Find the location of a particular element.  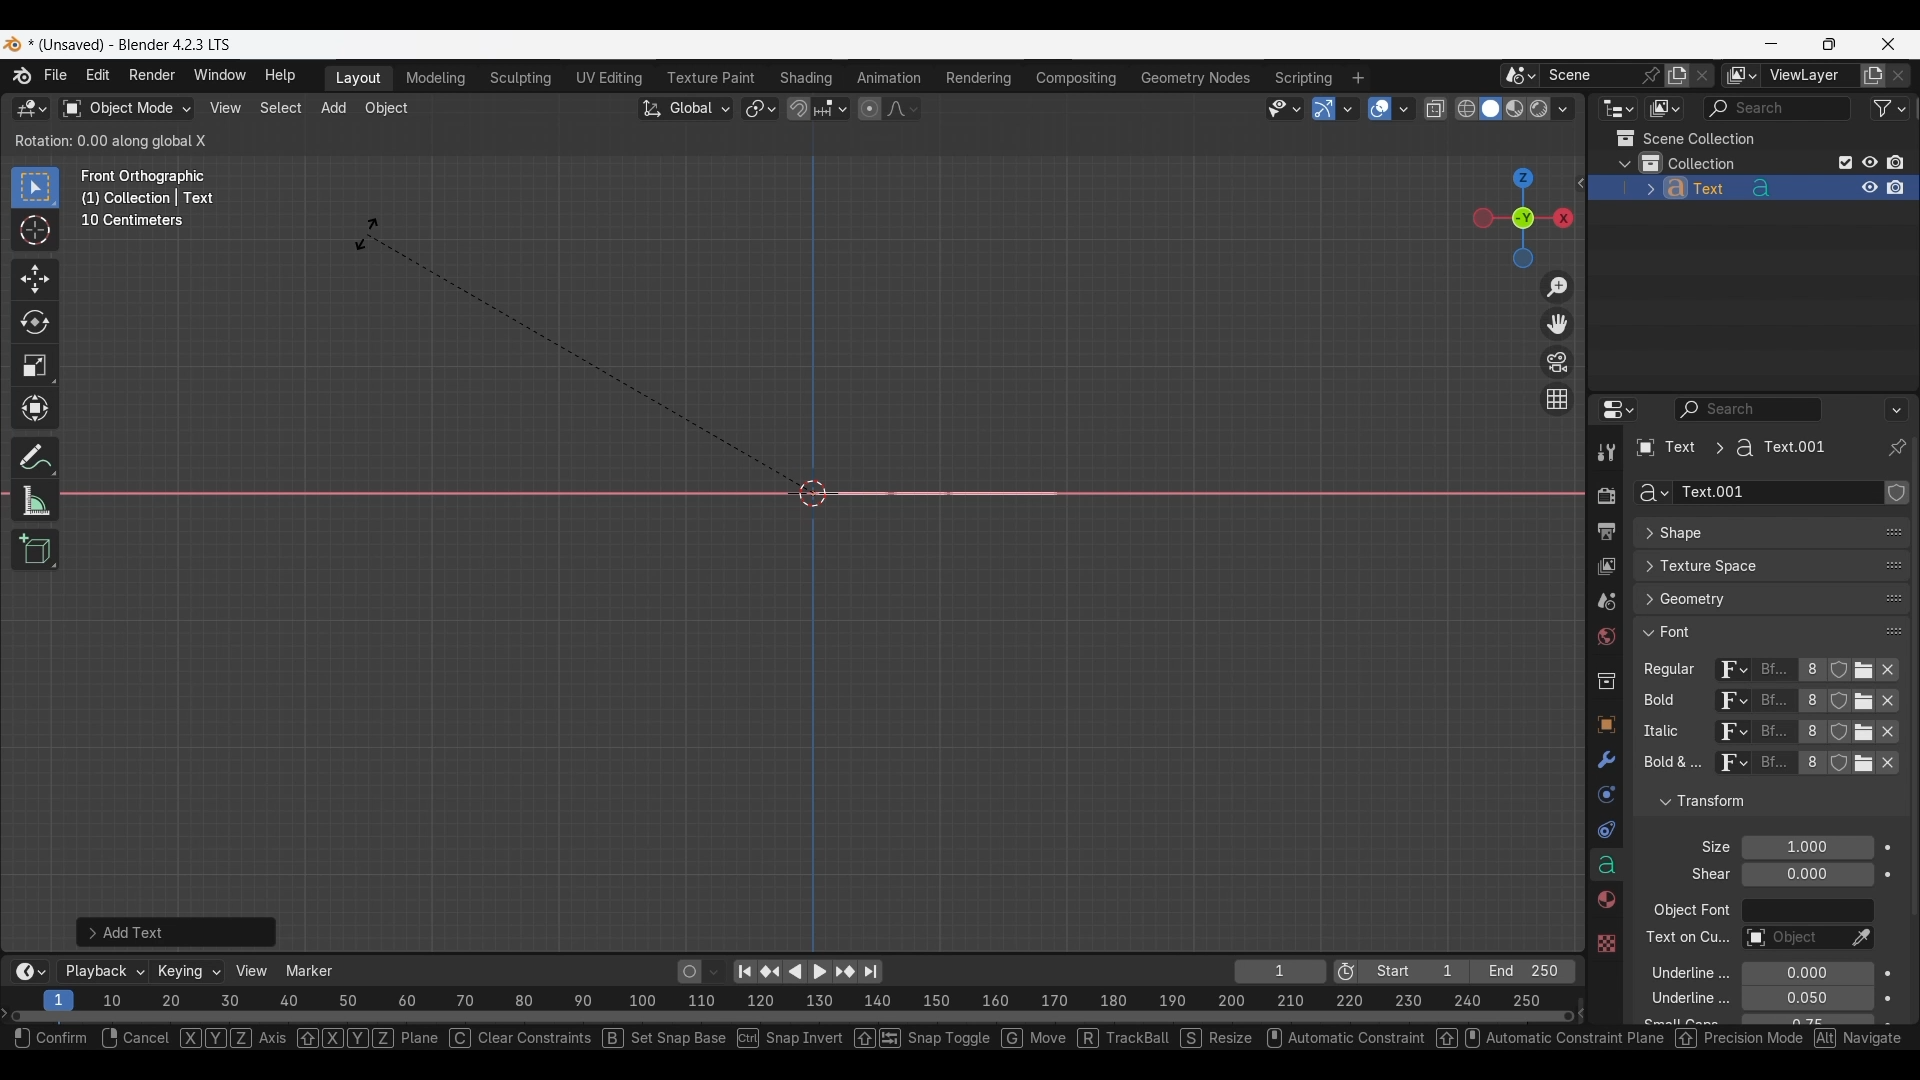

snap toggle is located at coordinates (921, 1040).